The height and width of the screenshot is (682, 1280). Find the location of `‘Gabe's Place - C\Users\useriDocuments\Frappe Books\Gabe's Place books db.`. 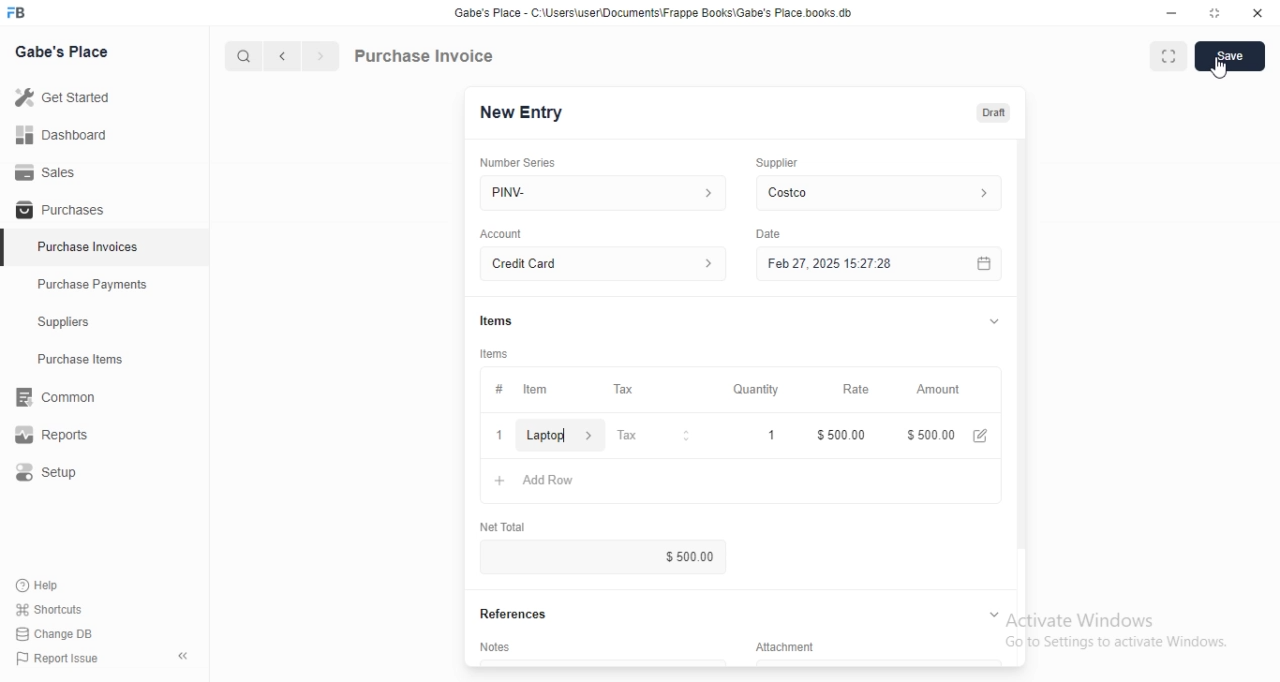

‘Gabe's Place - C\Users\useriDocuments\Frappe Books\Gabe's Place books db. is located at coordinates (653, 12).